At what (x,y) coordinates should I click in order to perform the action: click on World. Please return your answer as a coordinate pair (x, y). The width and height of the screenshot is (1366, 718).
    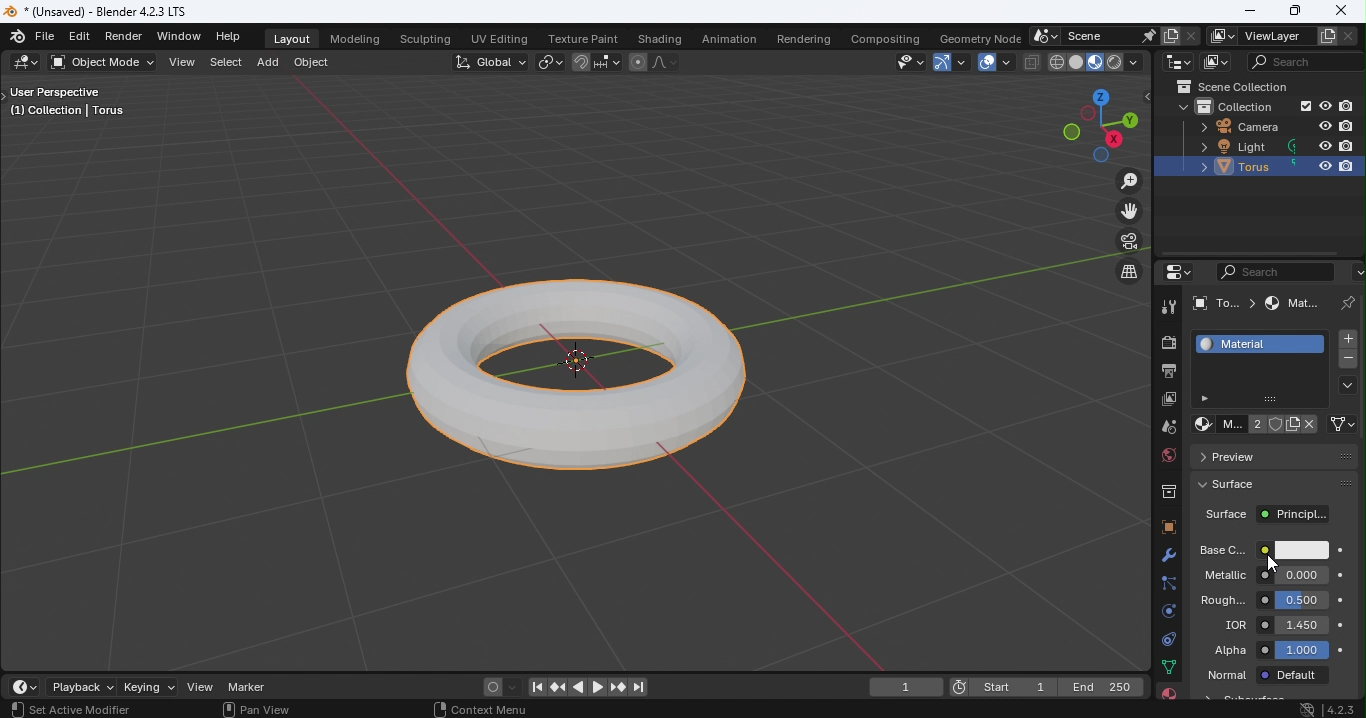
    Looking at the image, I should click on (1169, 457).